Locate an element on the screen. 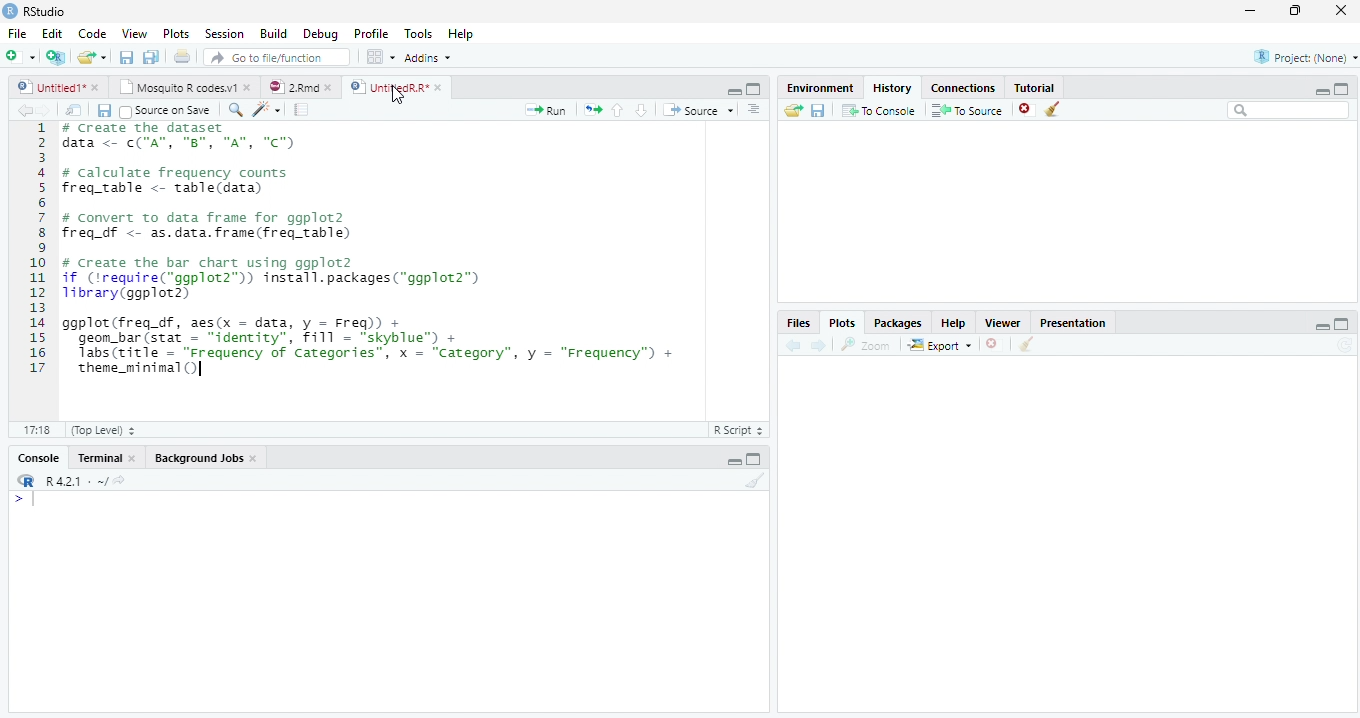 The width and height of the screenshot is (1360, 718). > is located at coordinates (13, 498).